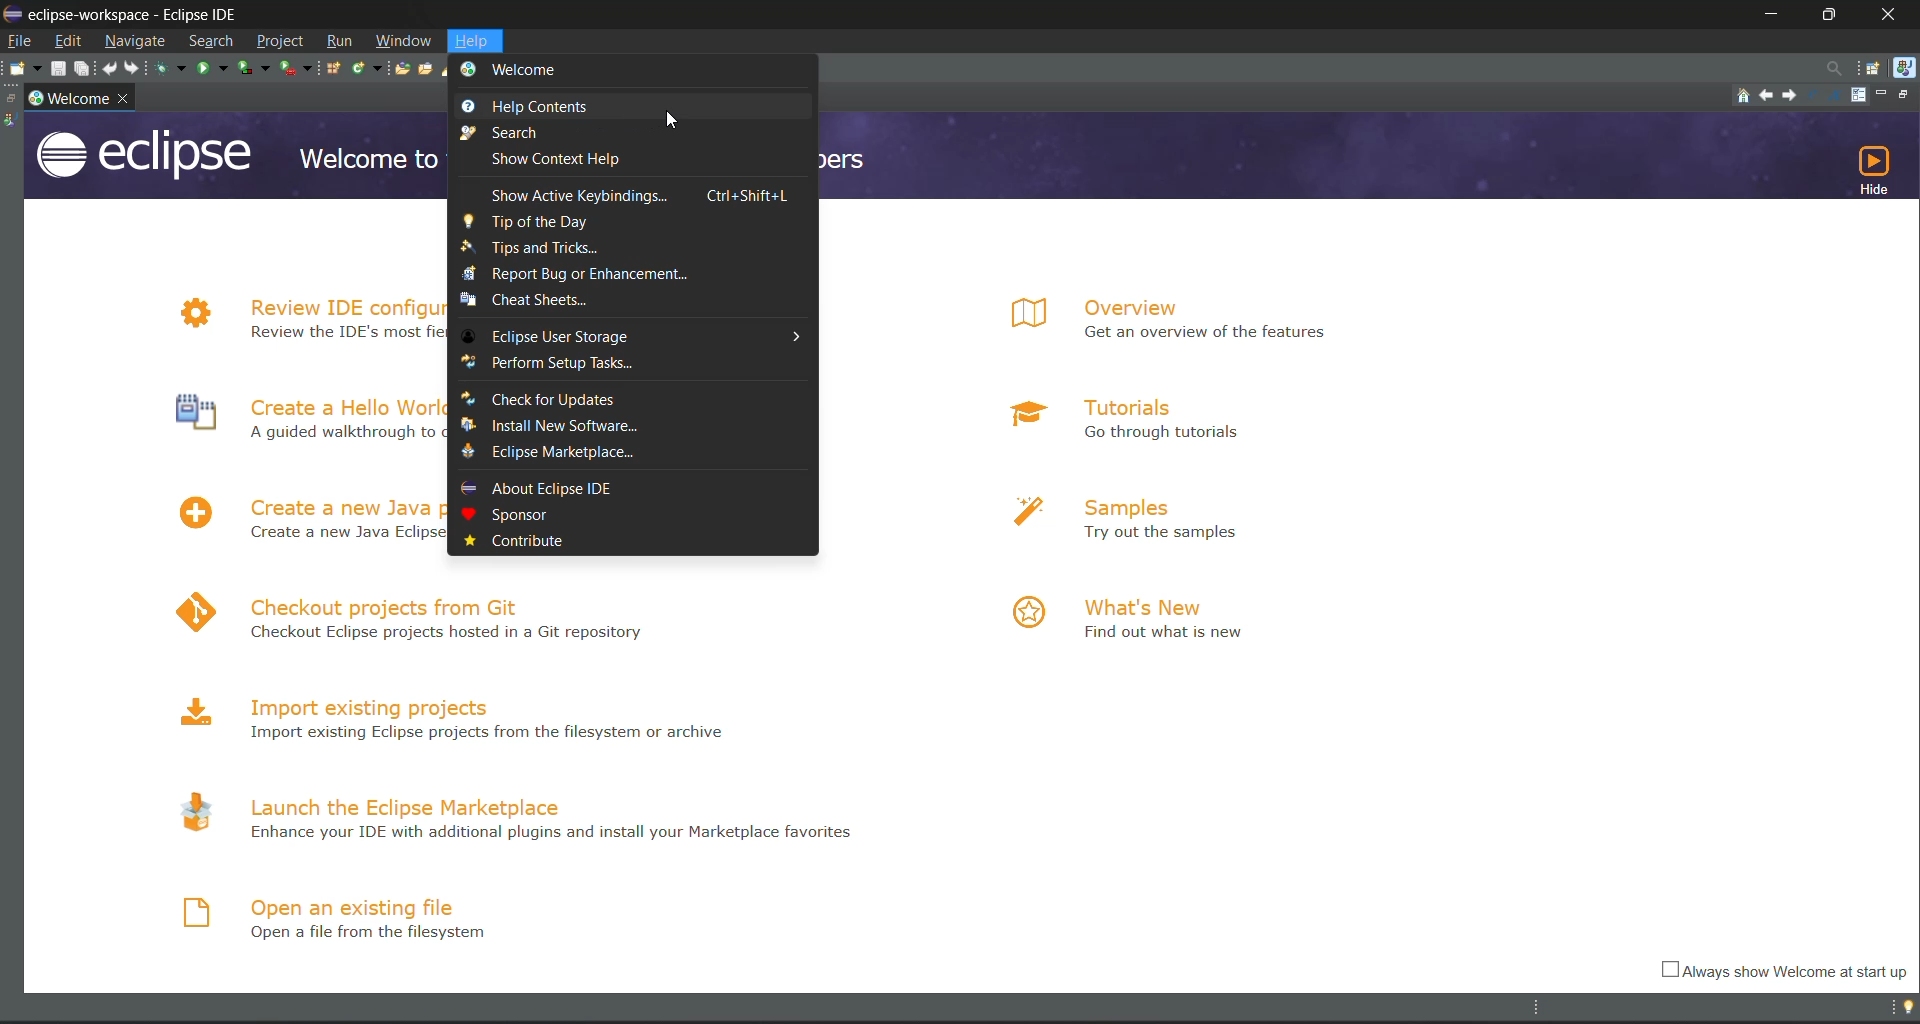 The width and height of the screenshot is (1920, 1024). What do you see at coordinates (284, 39) in the screenshot?
I see `project` at bounding box center [284, 39].